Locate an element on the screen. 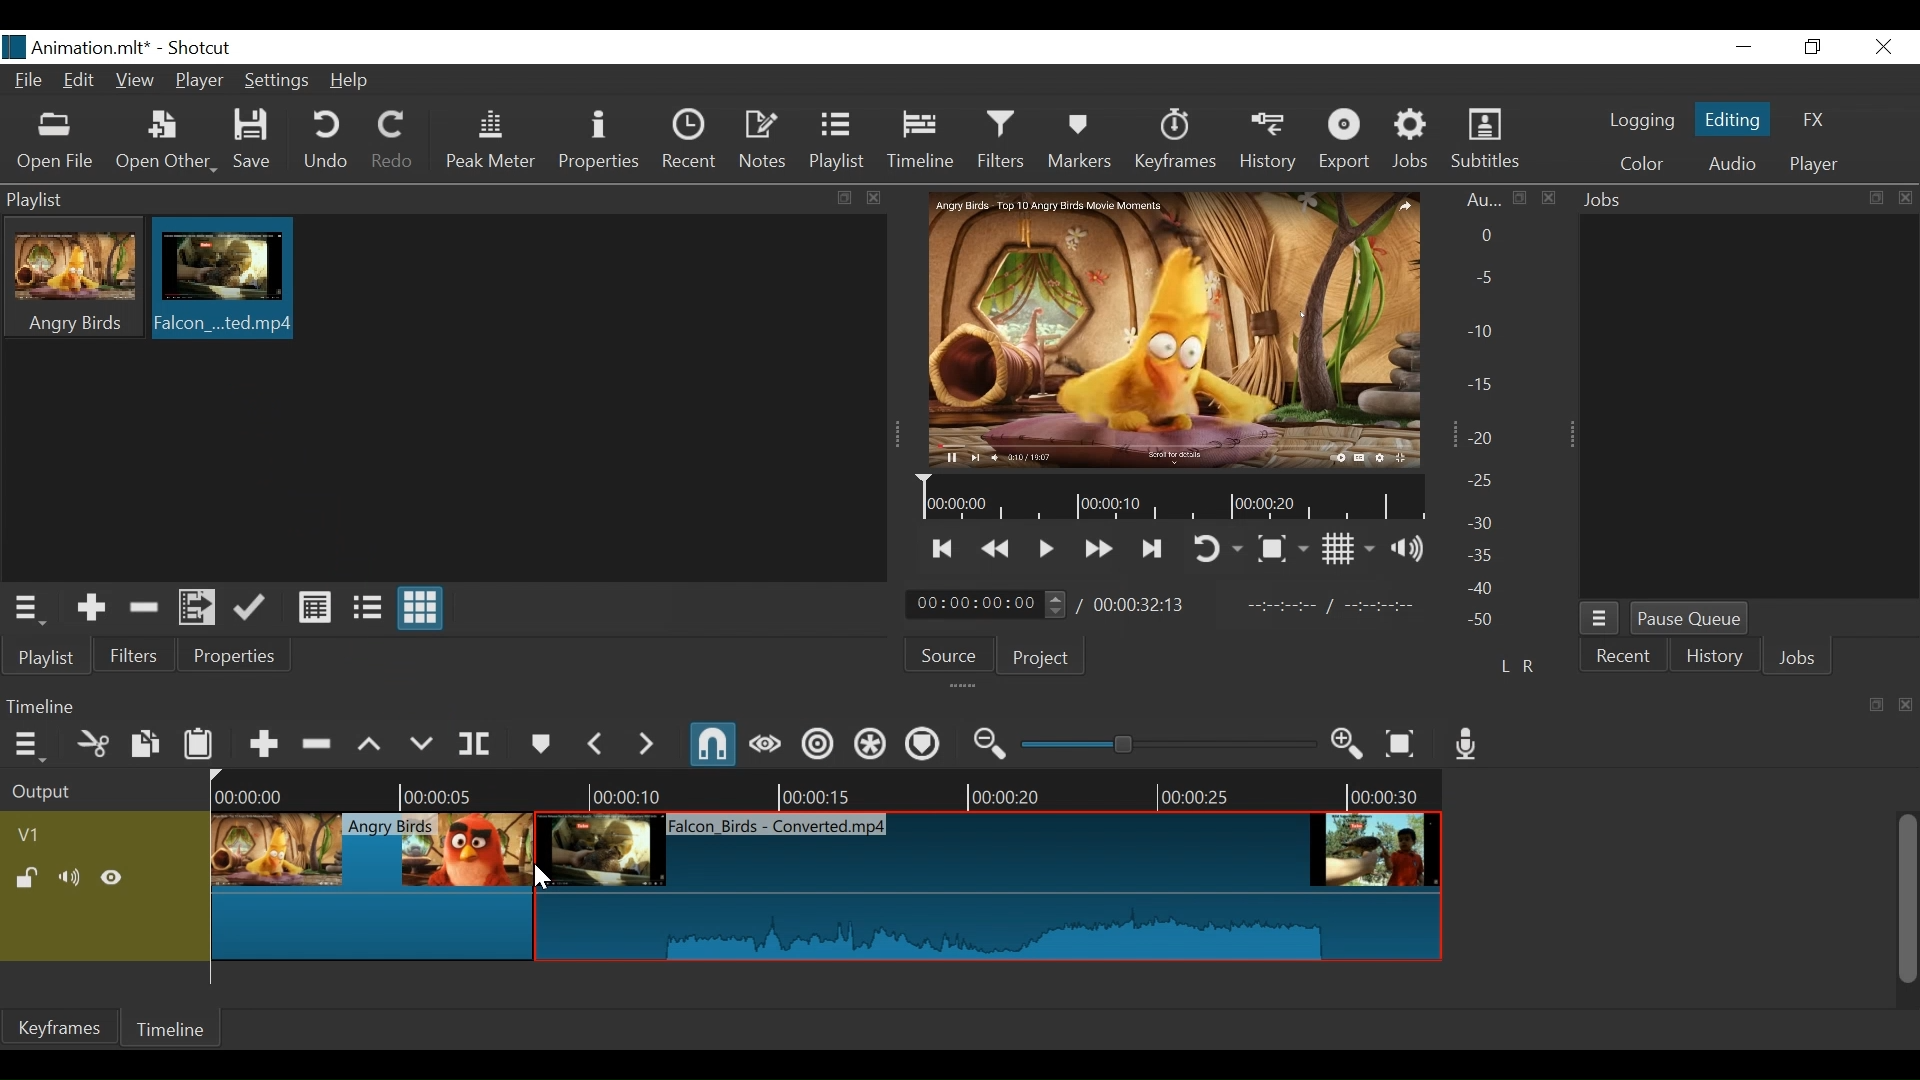  Media Viewer is located at coordinates (1173, 329).